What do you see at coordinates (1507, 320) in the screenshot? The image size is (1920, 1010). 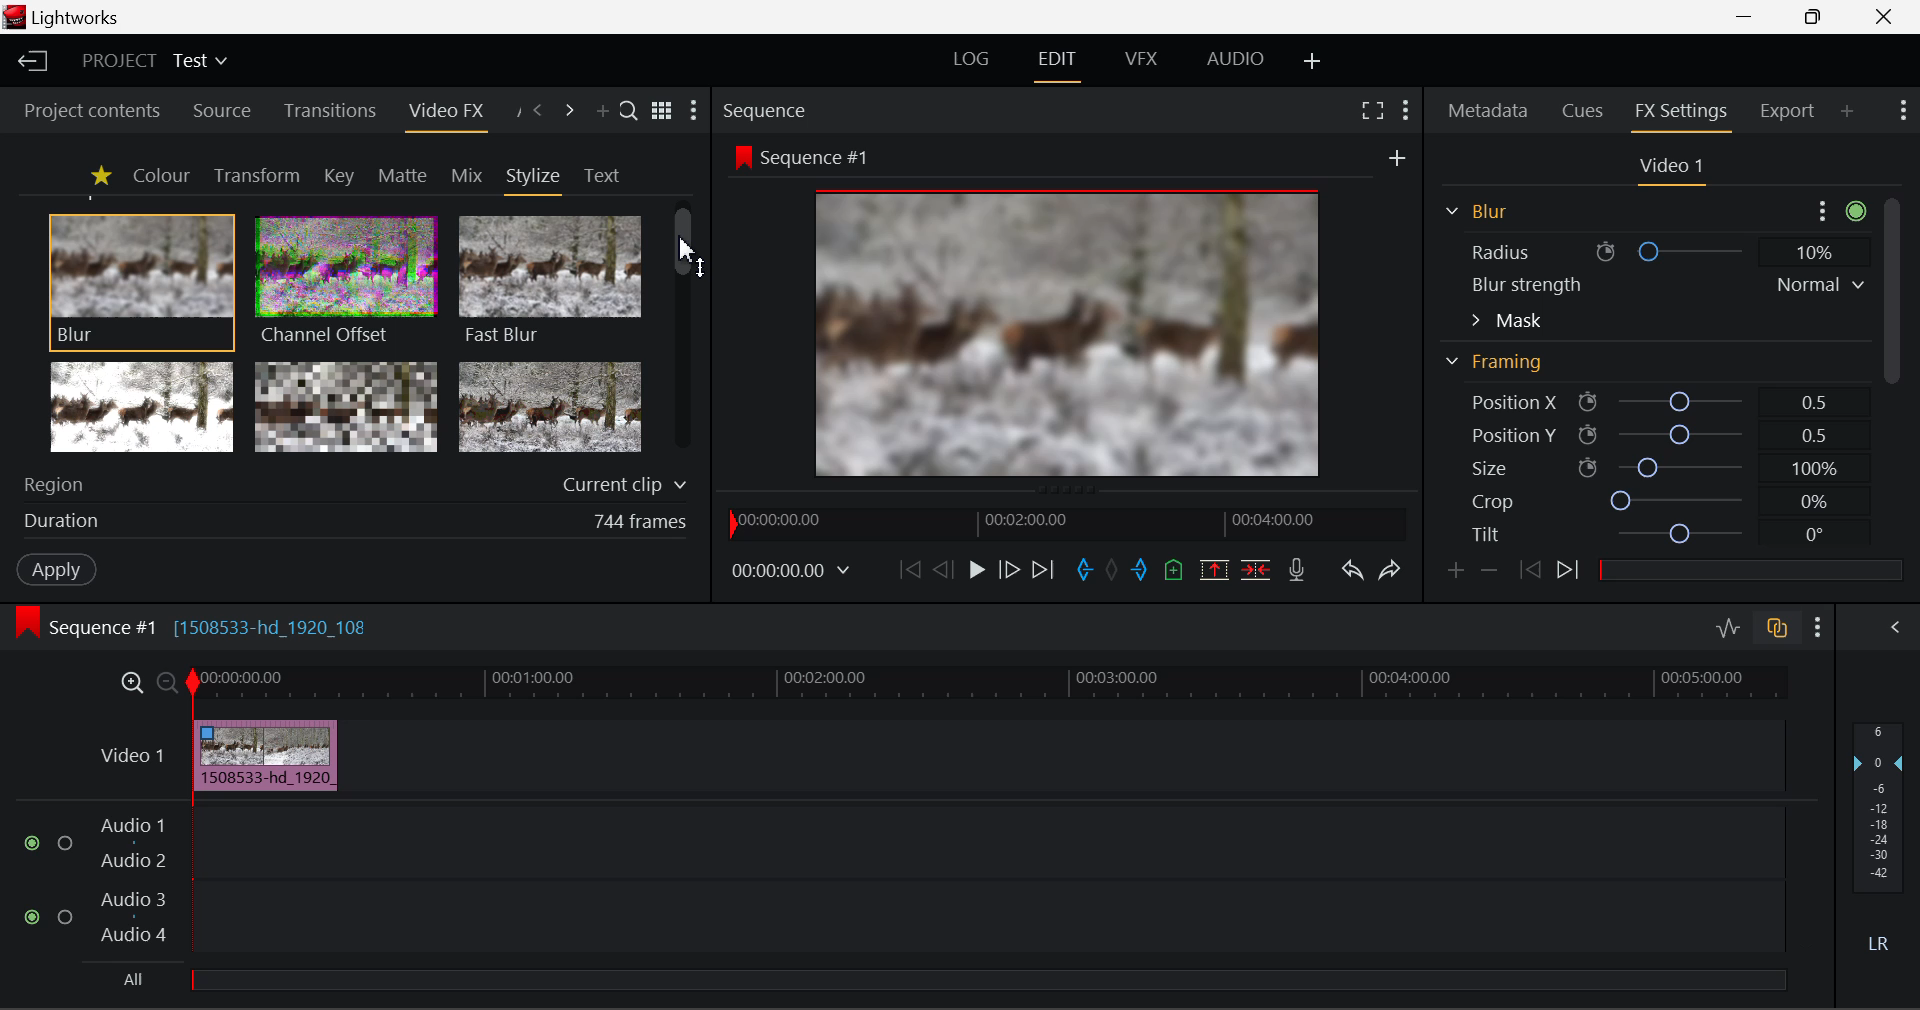 I see `Mask` at bounding box center [1507, 320].